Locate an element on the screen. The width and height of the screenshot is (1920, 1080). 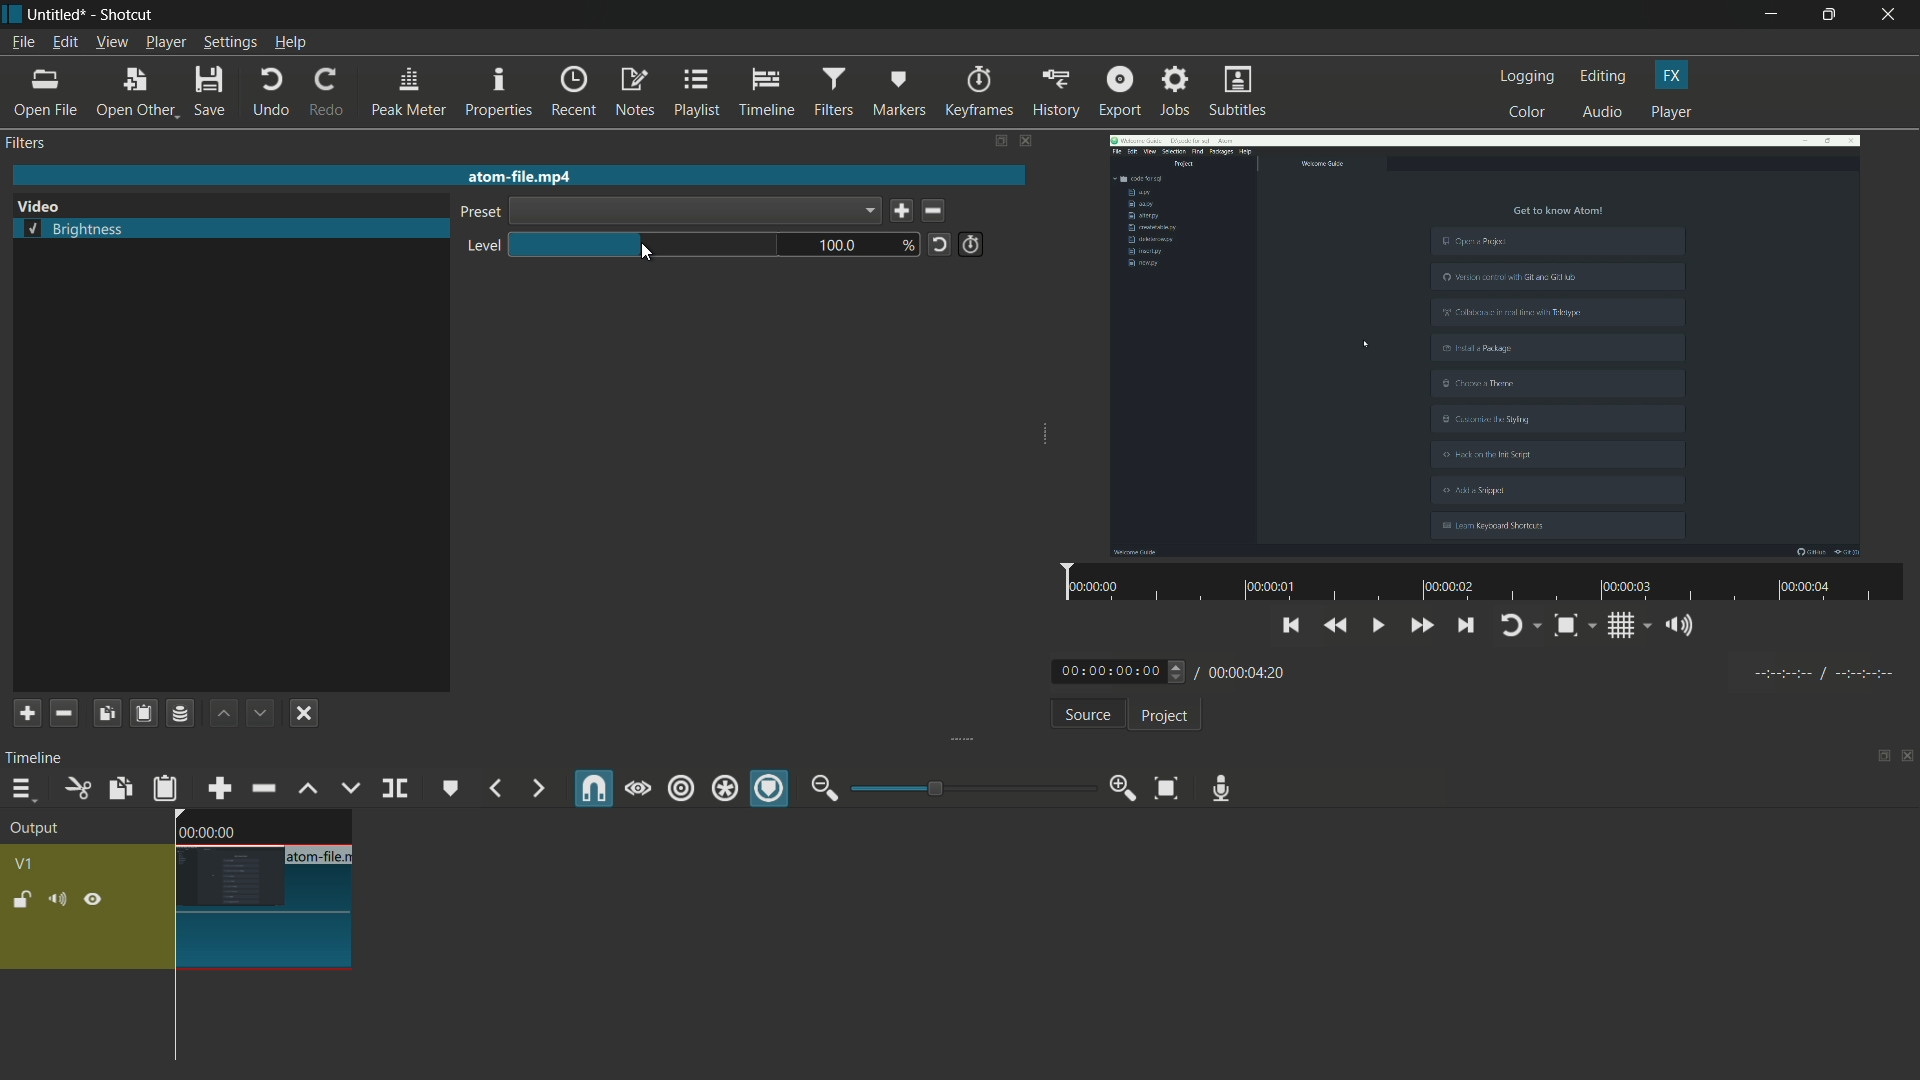
move filter up is located at coordinates (223, 713).